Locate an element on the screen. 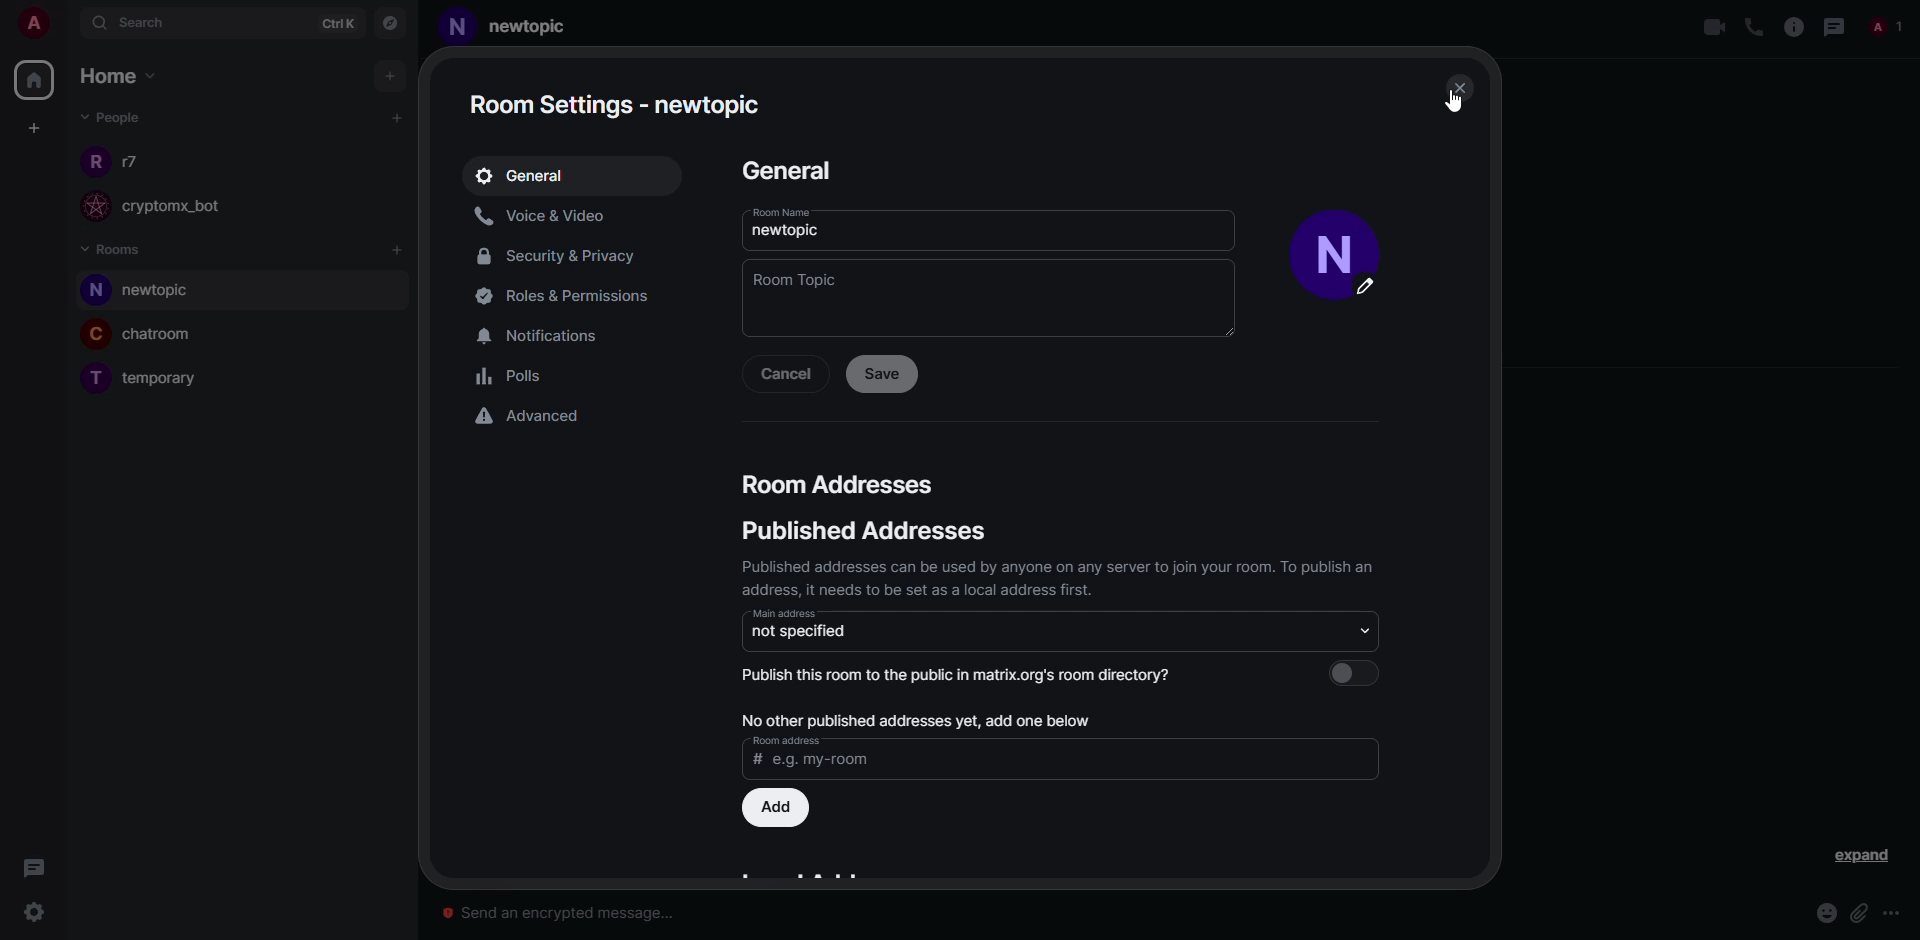  add is located at coordinates (399, 251).